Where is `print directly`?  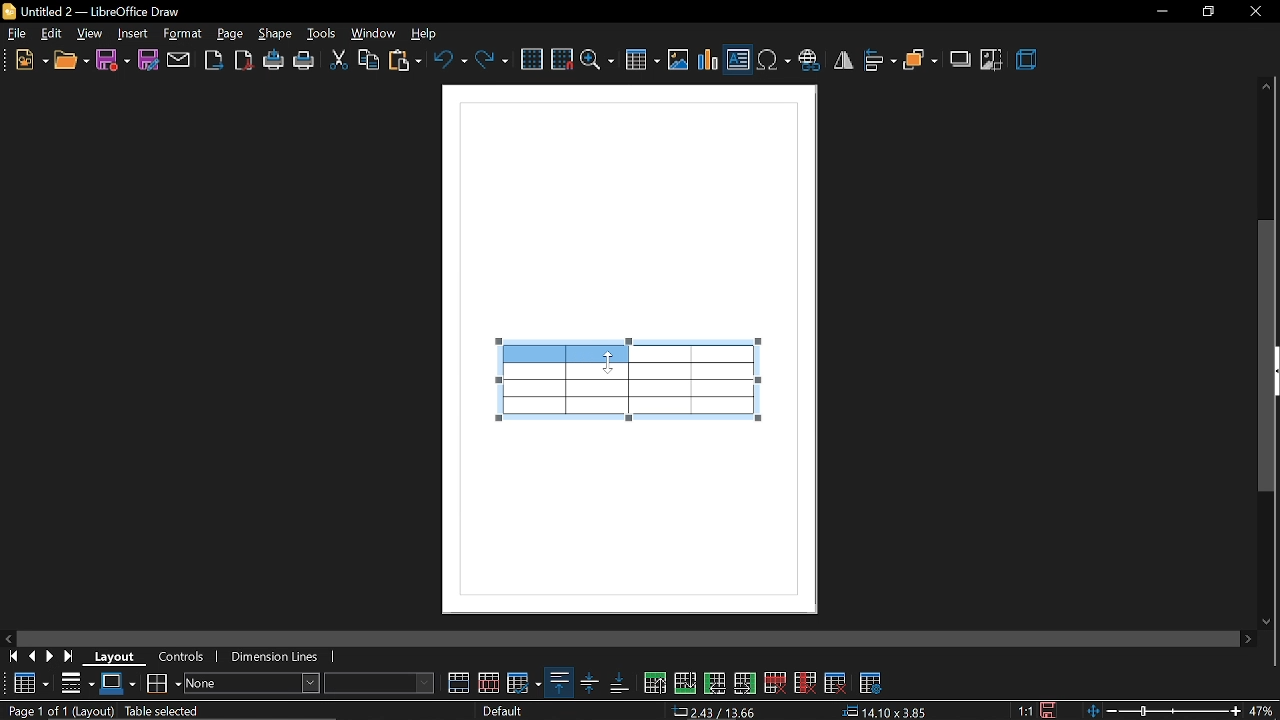 print directly is located at coordinates (274, 61).